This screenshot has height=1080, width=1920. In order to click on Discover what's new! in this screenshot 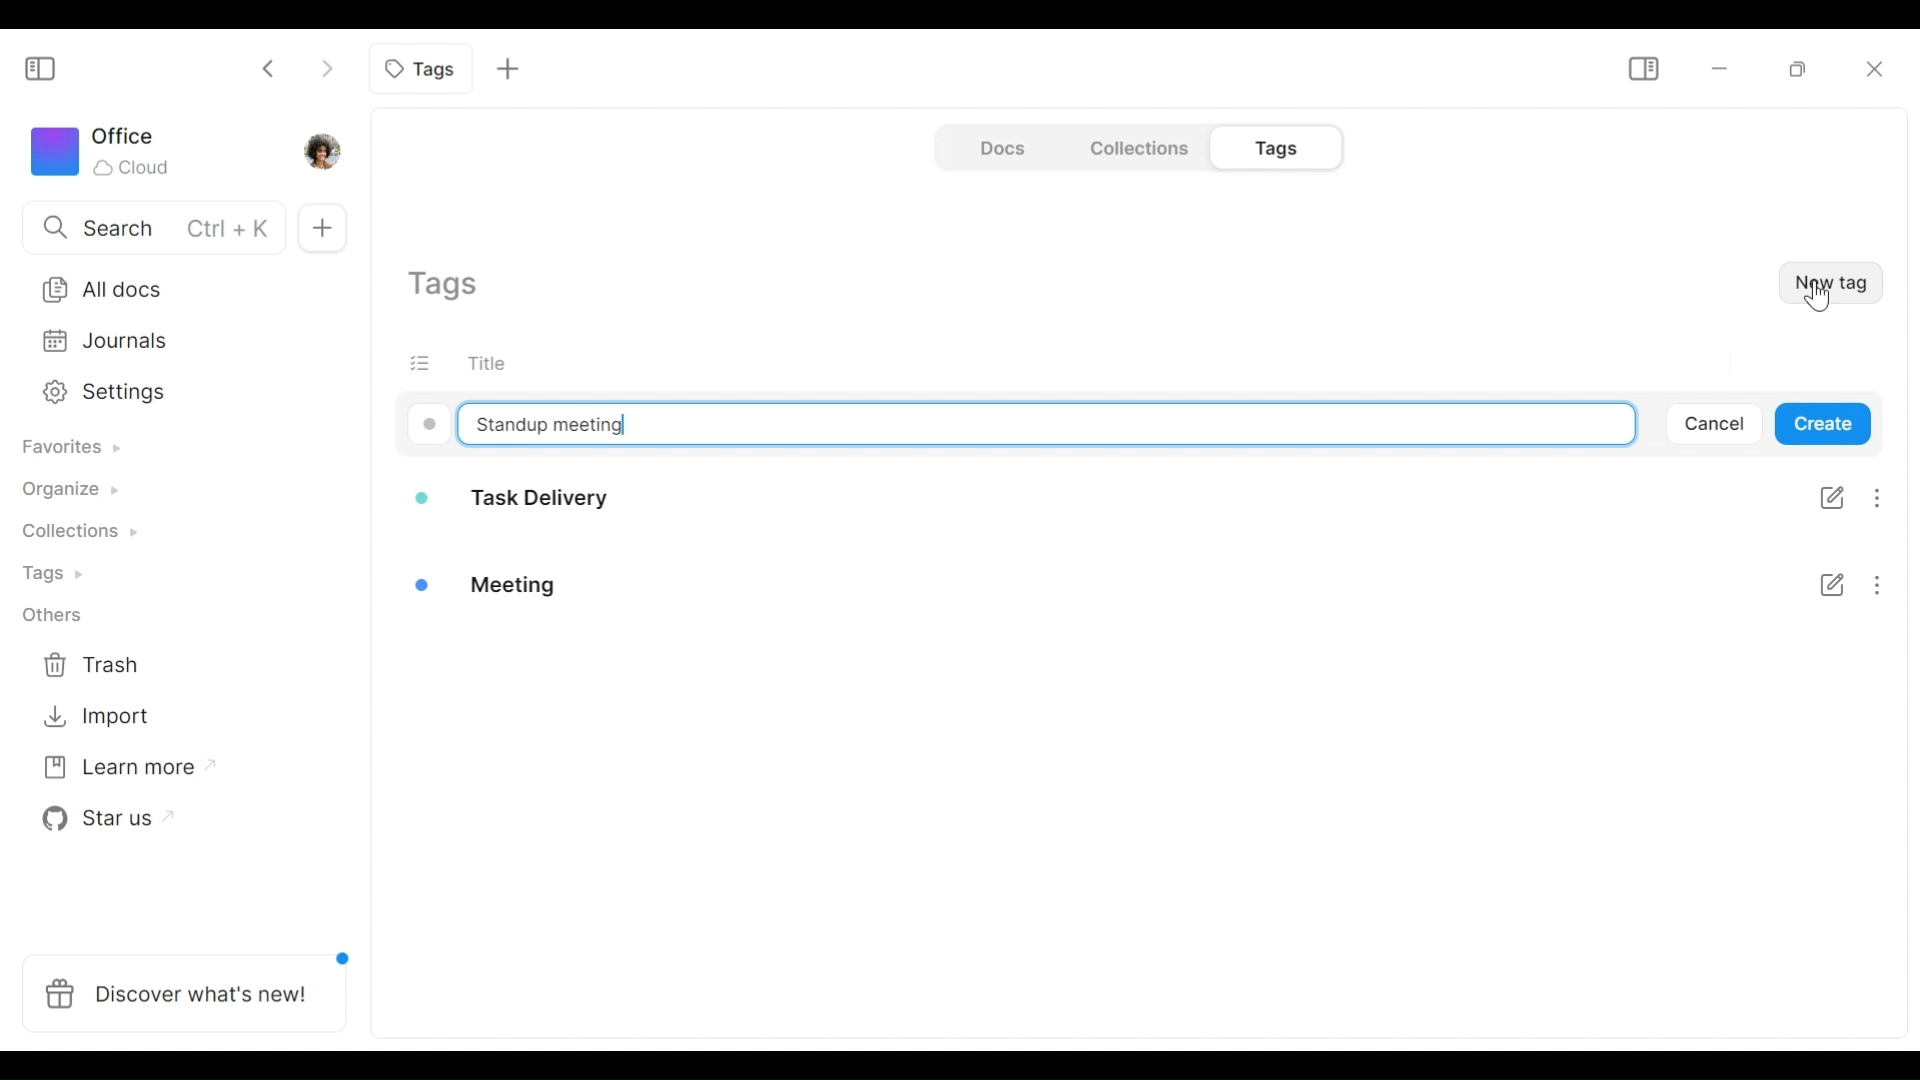, I will do `click(182, 998)`.